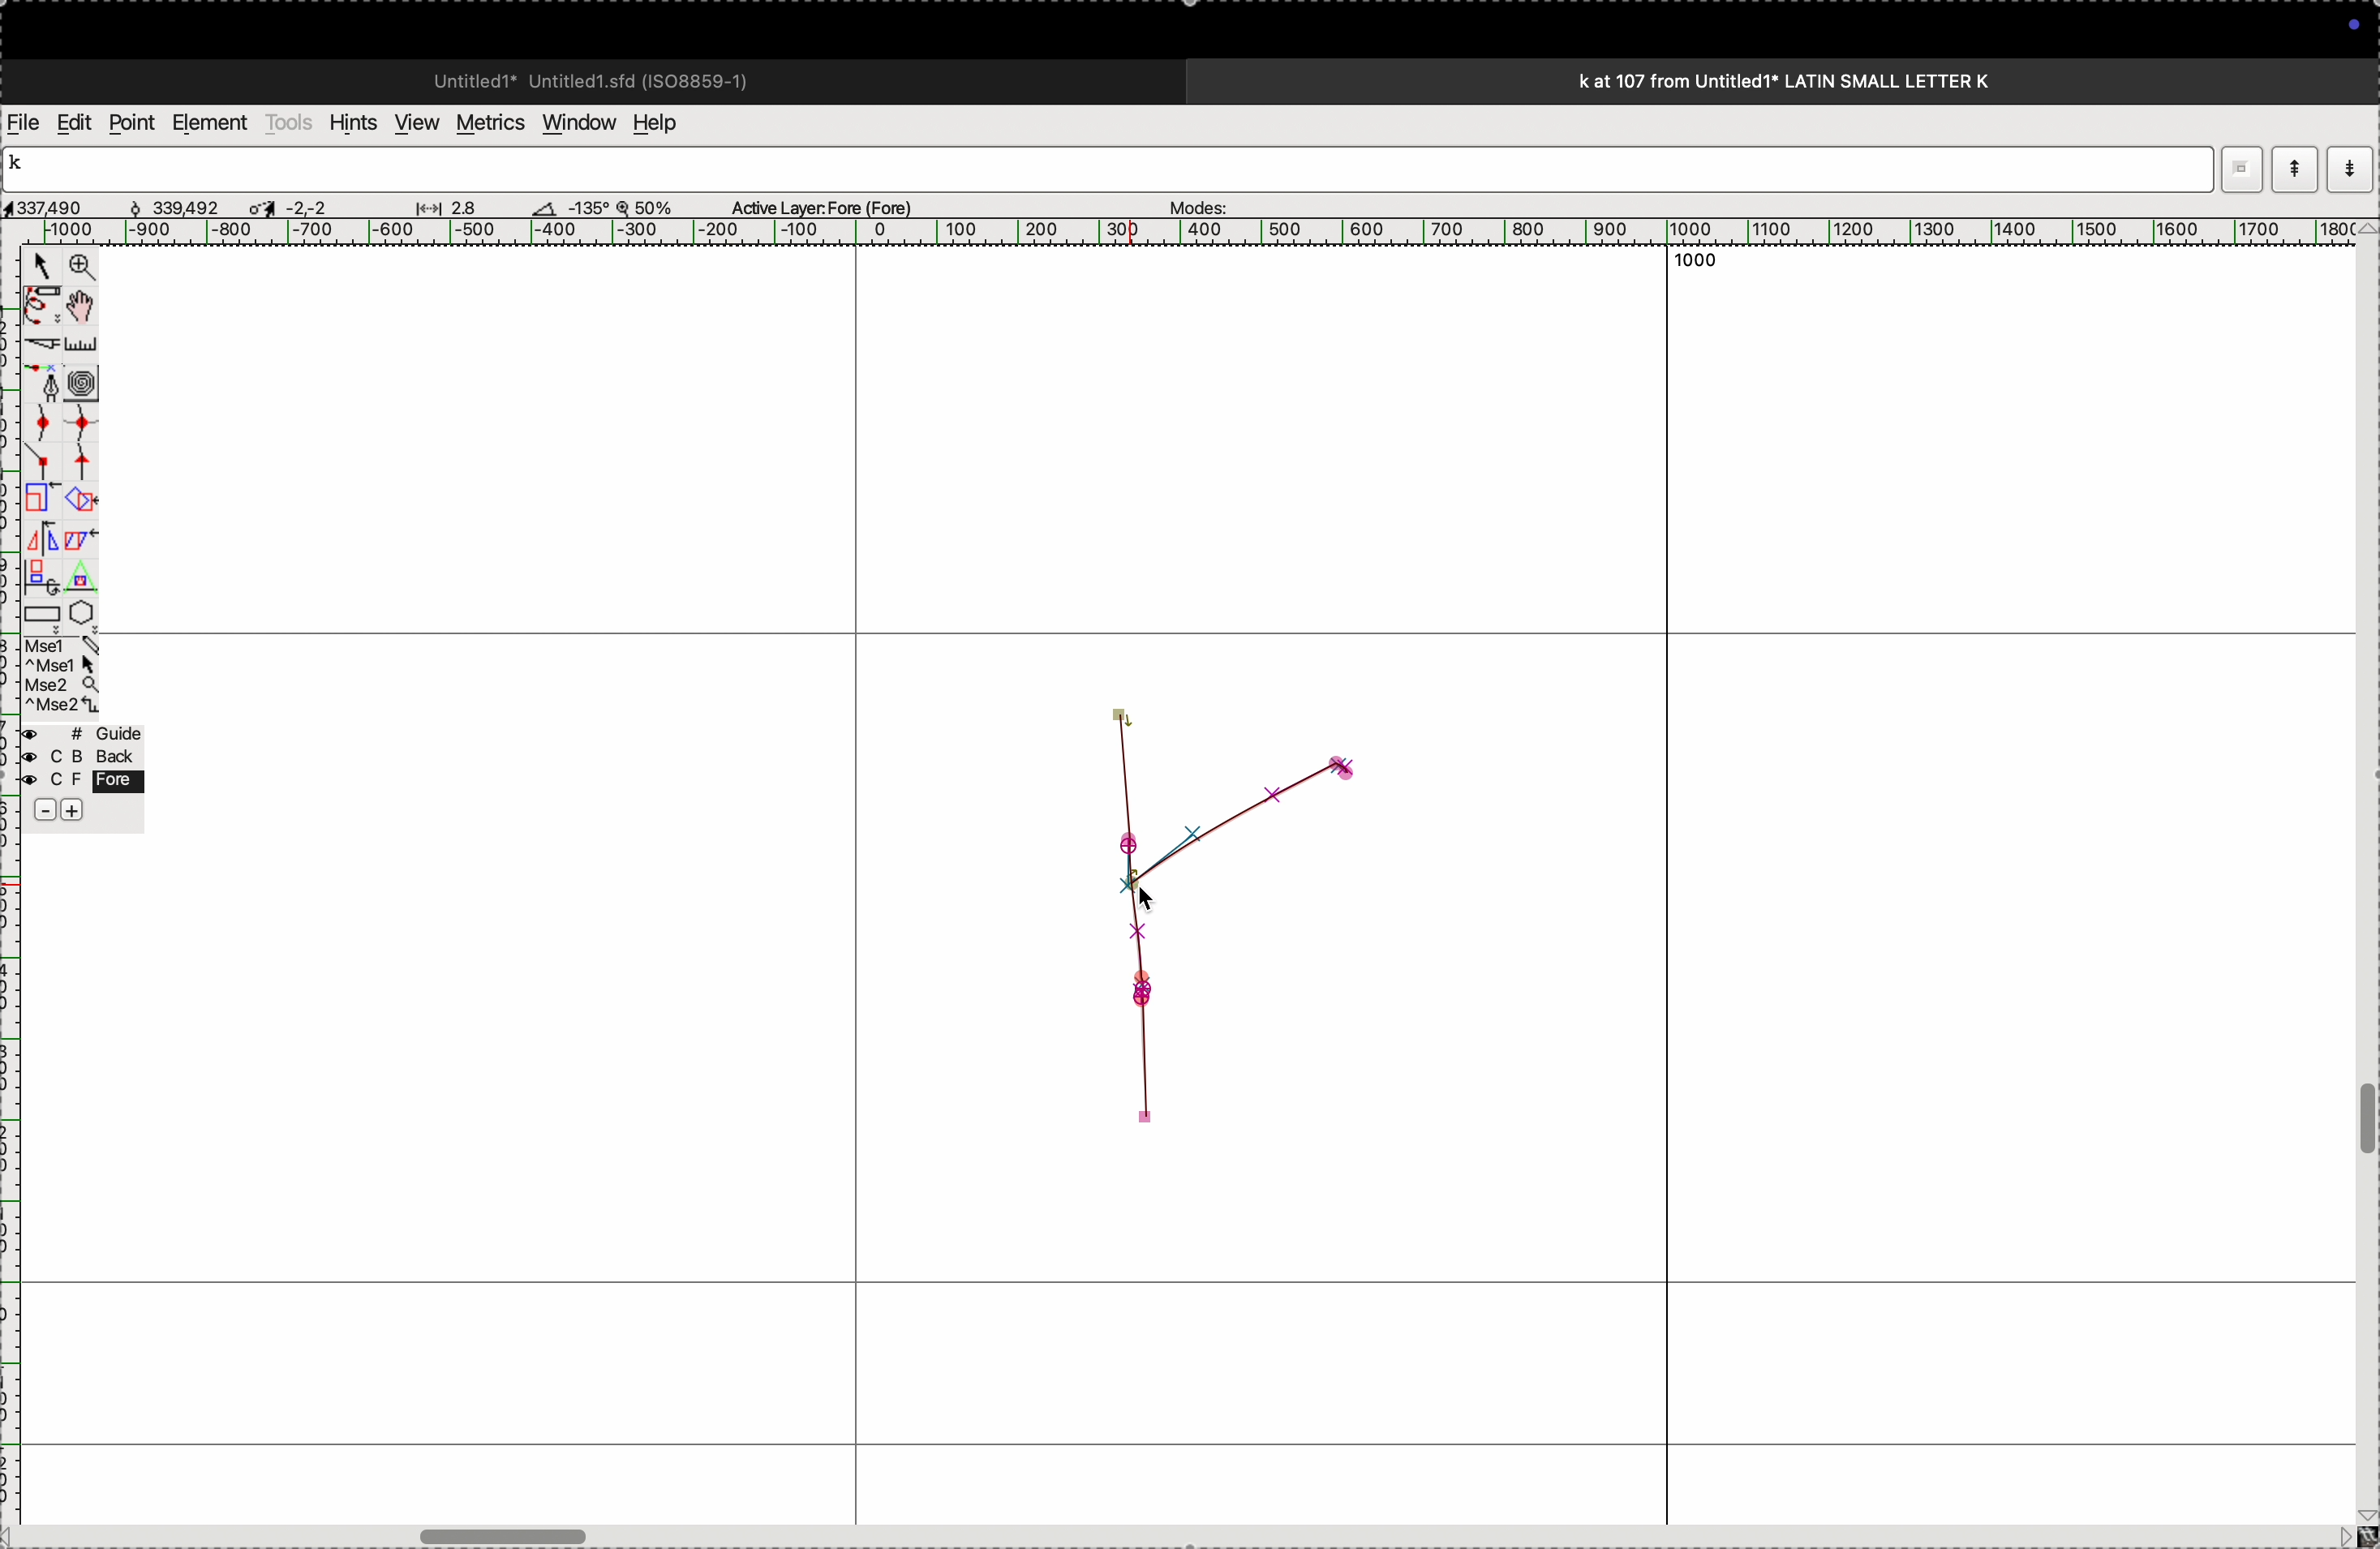  What do you see at coordinates (2239, 169) in the screenshot?
I see `` at bounding box center [2239, 169].